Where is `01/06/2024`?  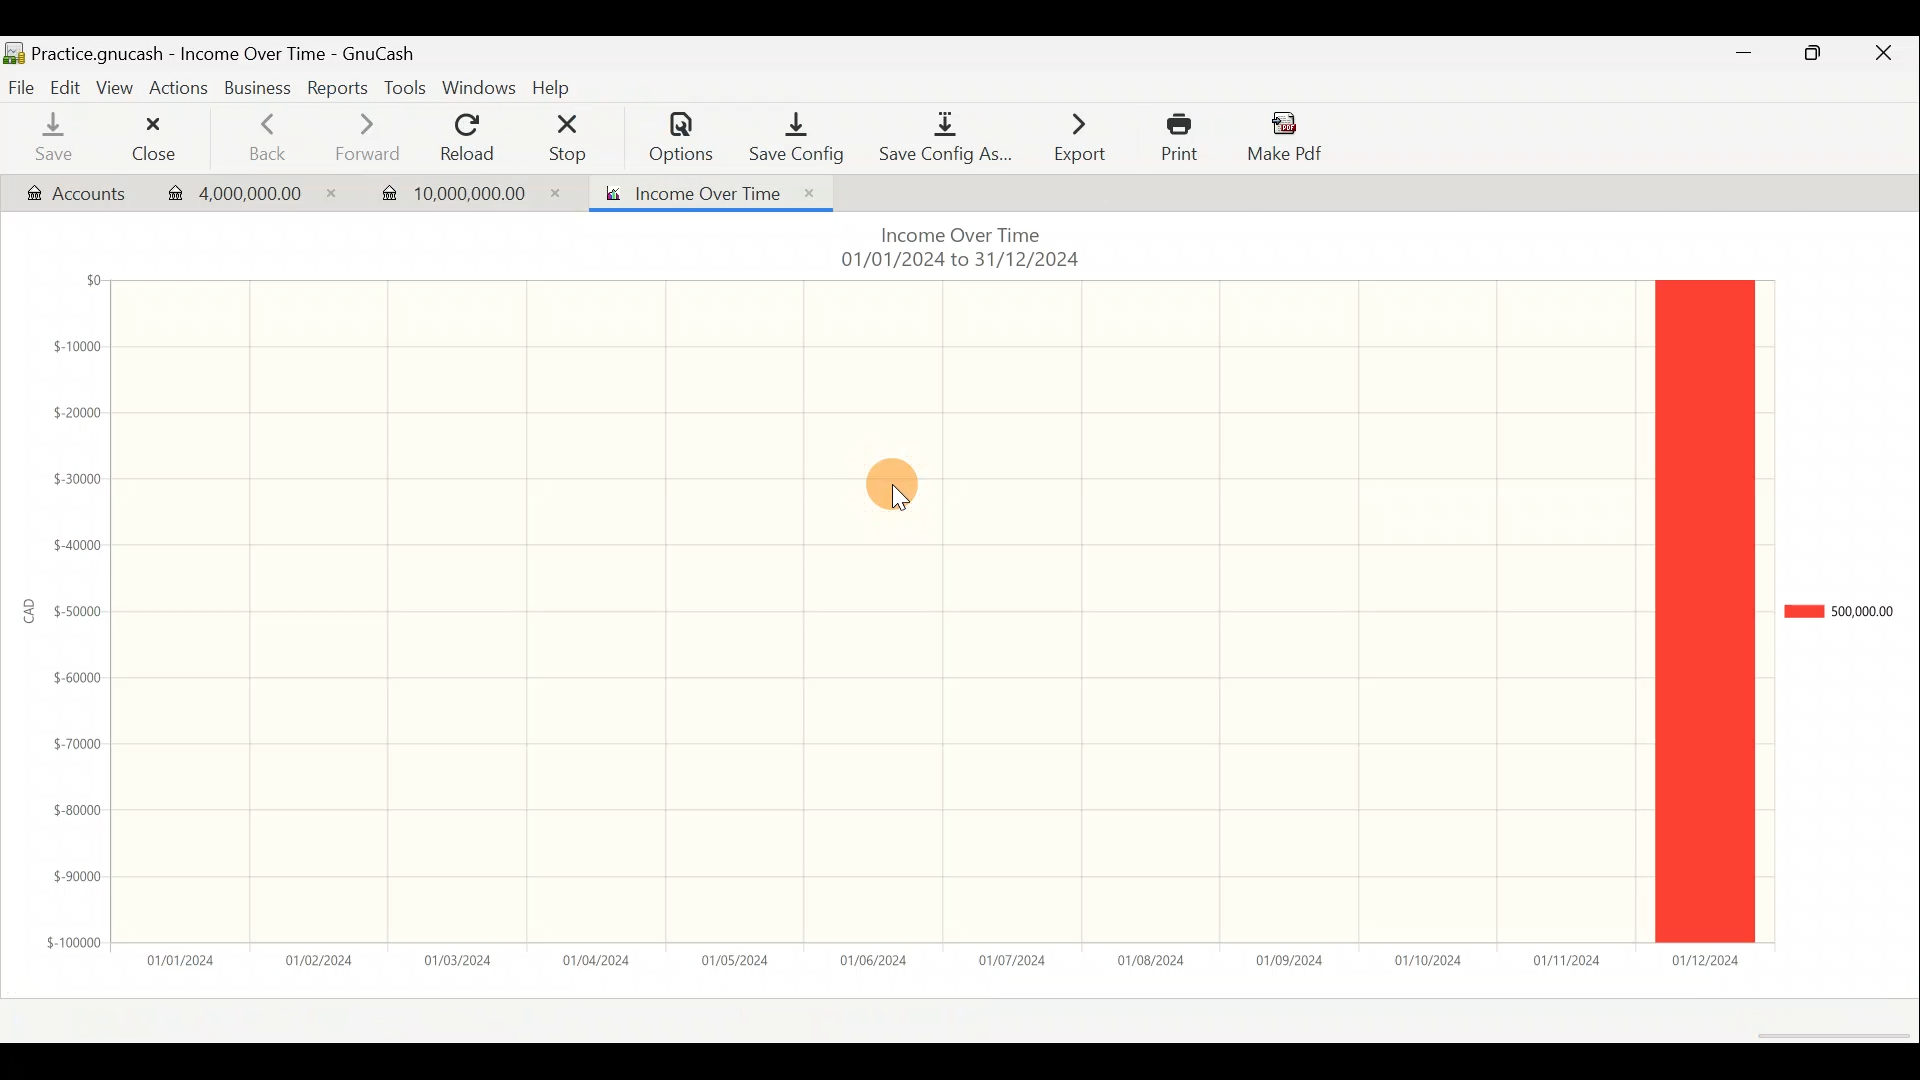
01/06/2024 is located at coordinates (869, 957).